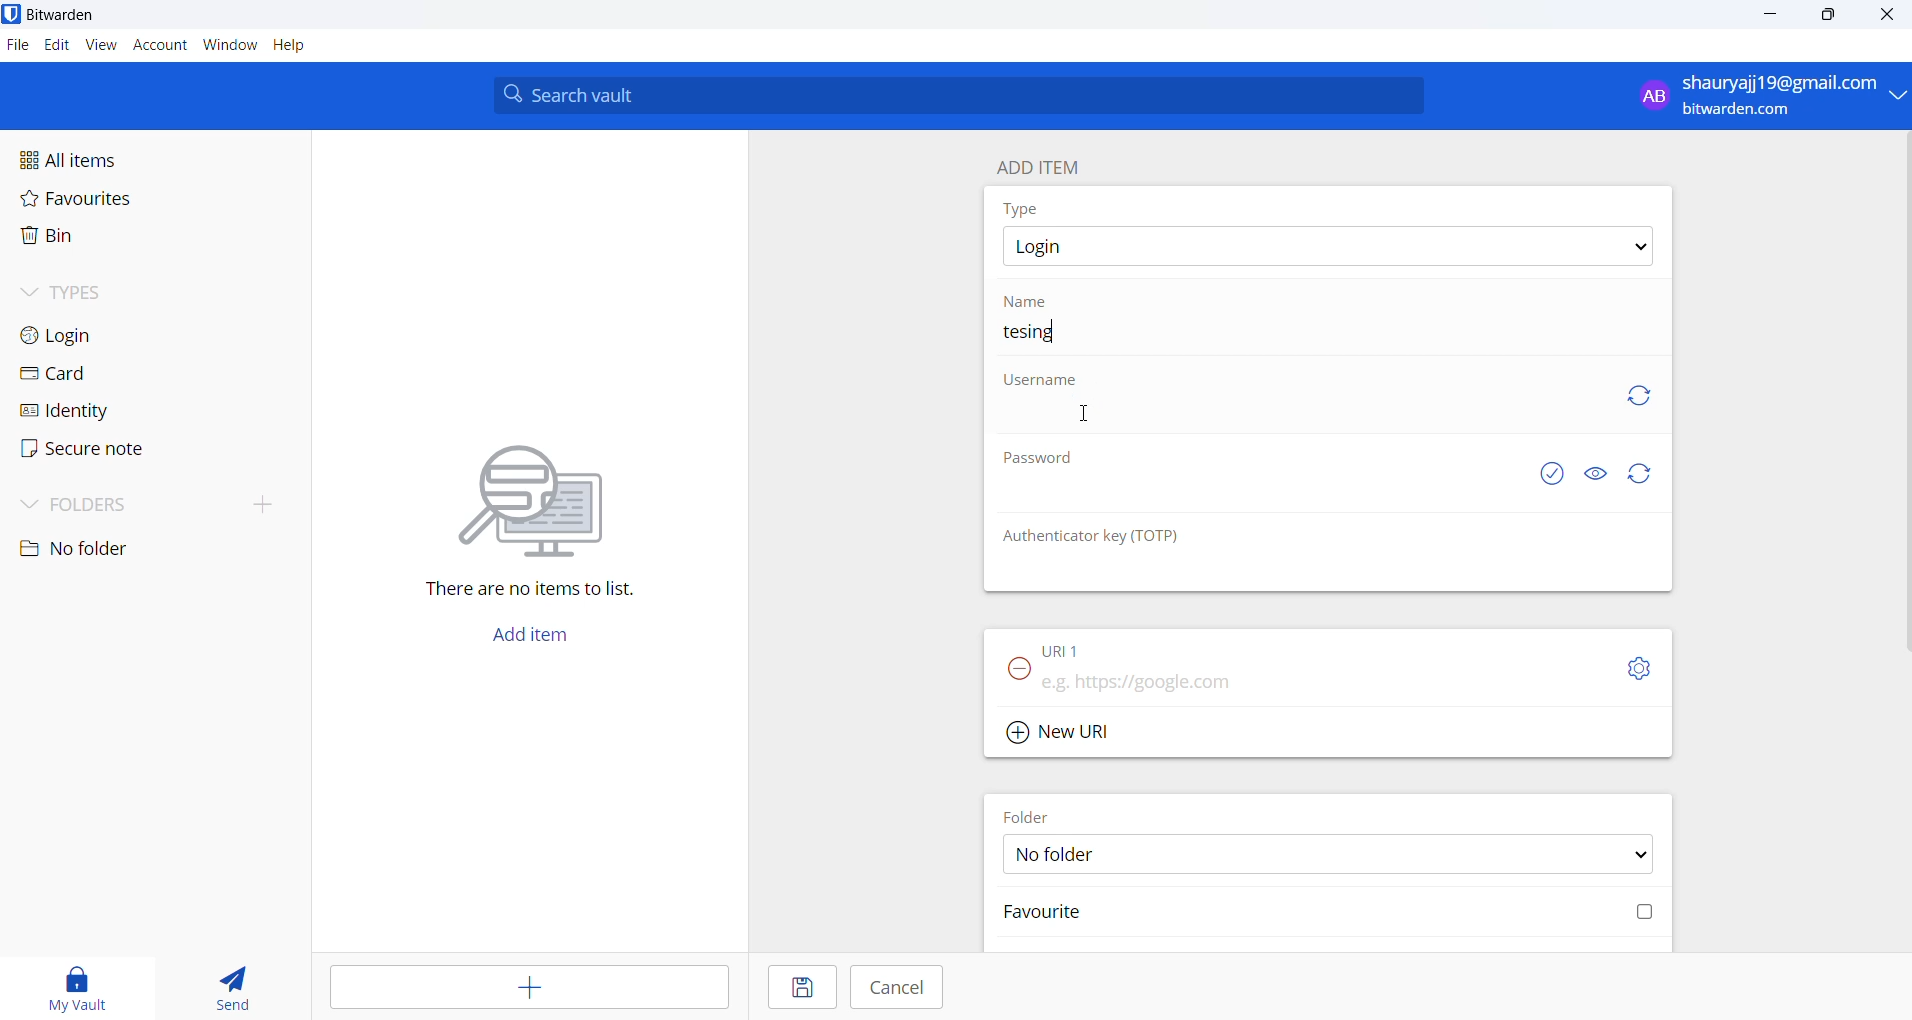 The image size is (1912, 1020). Describe the element at coordinates (101, 49) in the screenshot. I see `view` at that location.